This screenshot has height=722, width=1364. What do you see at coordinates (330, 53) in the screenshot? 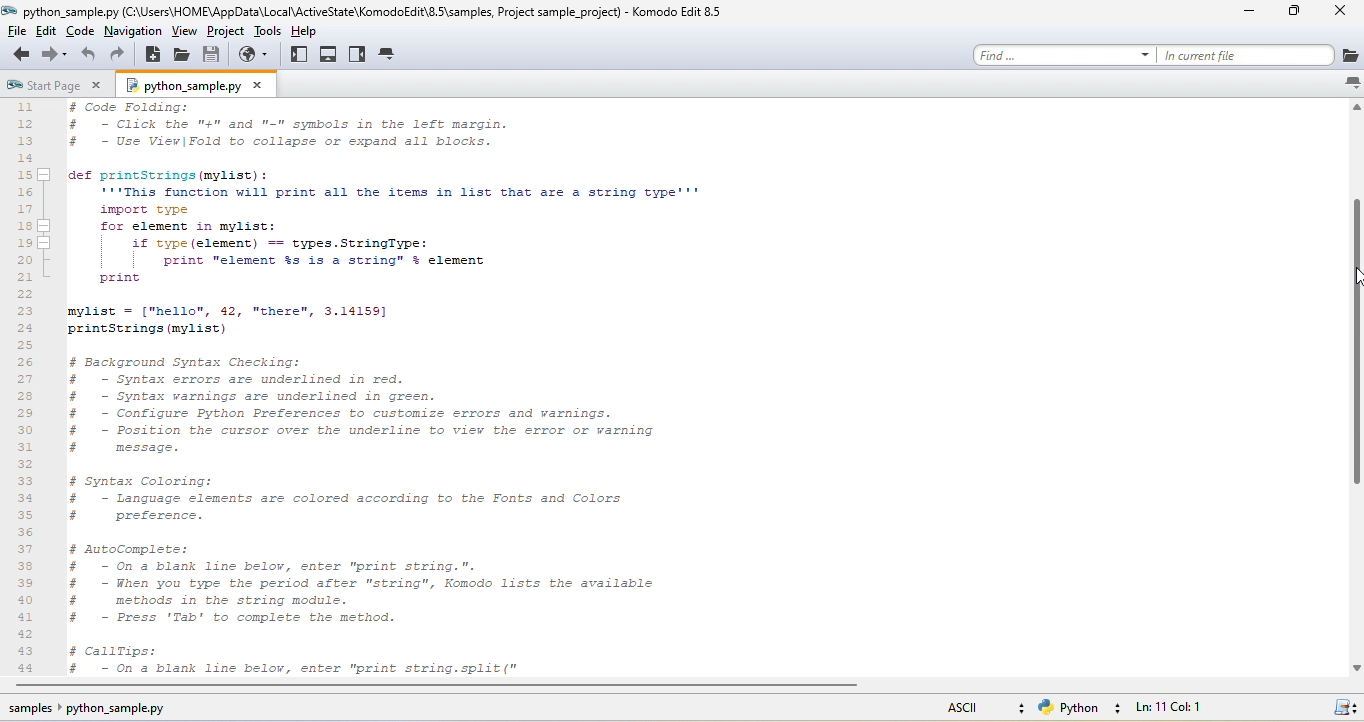
I see `bottom pane` at bounding box center [330, 53].